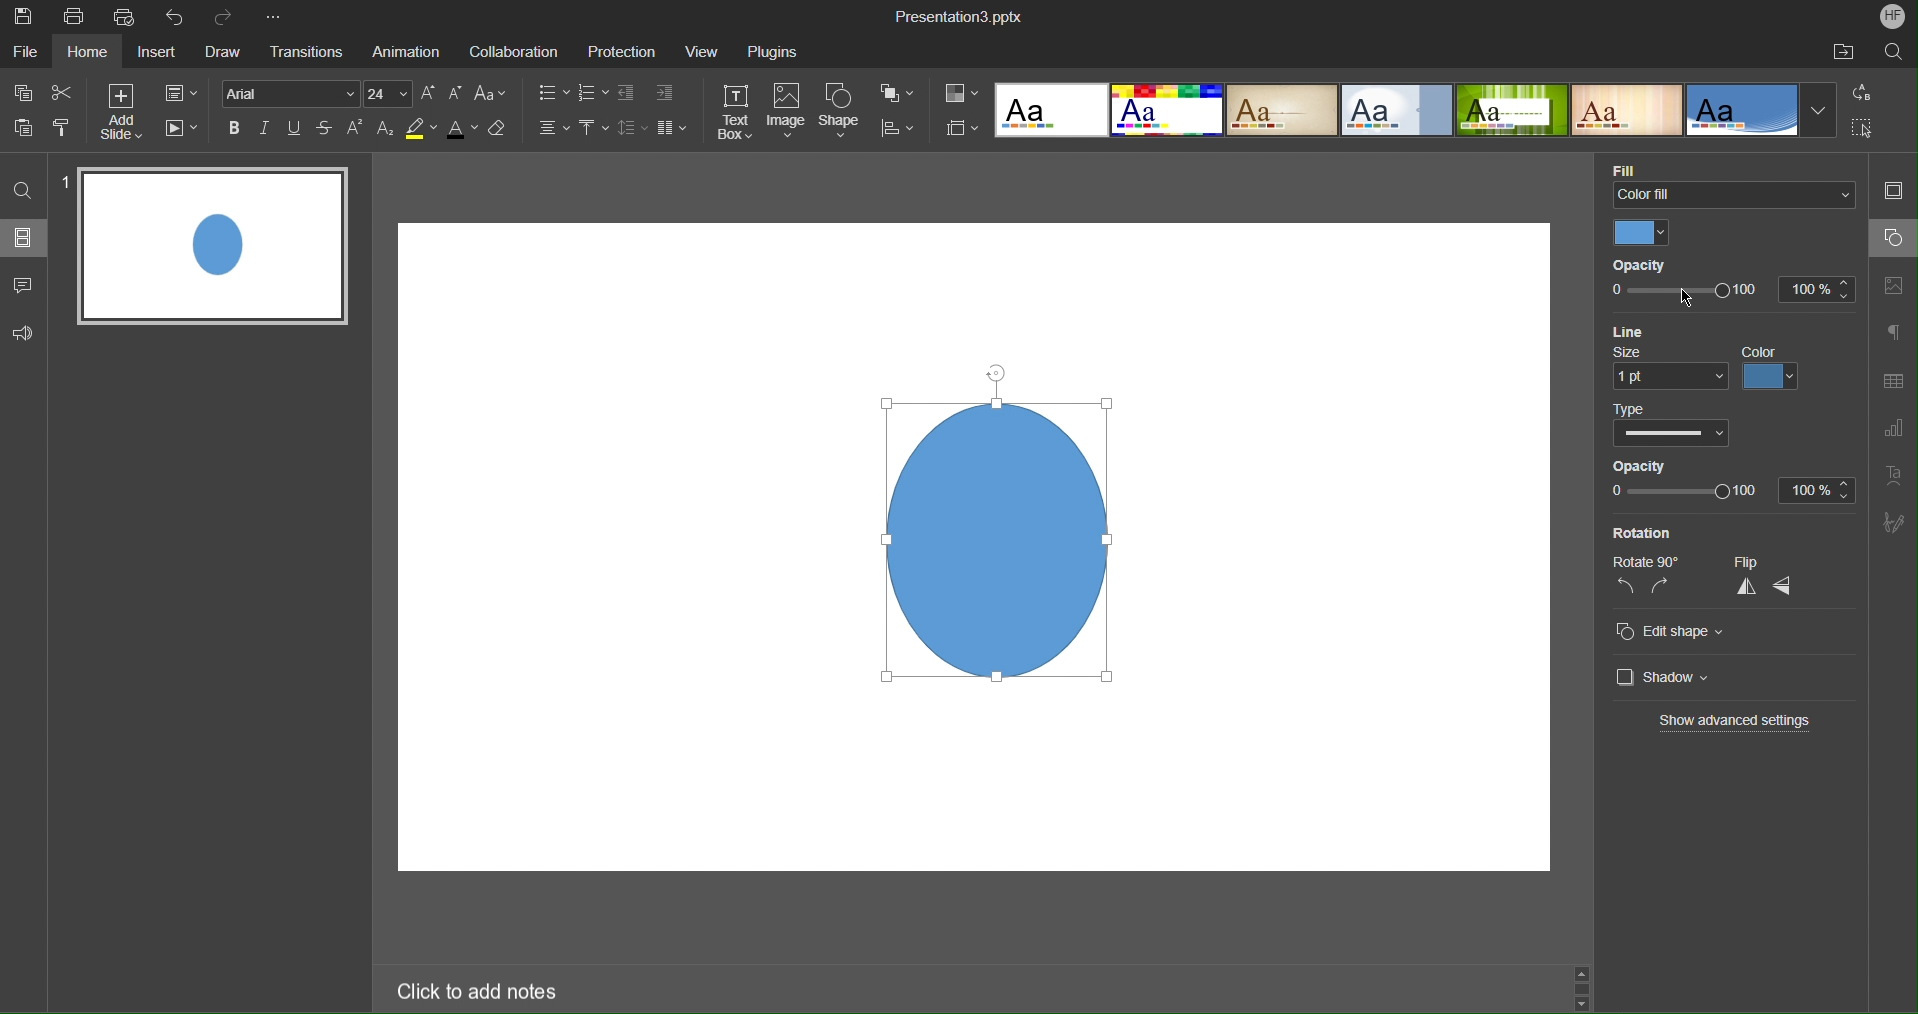 Image resolution: width=1918 pixels, height=1014 pixels. What do you see at coordinates (1784, 587) in the screenshot?
I see `Flip Horizontal` at bounding box center [1784, 587].